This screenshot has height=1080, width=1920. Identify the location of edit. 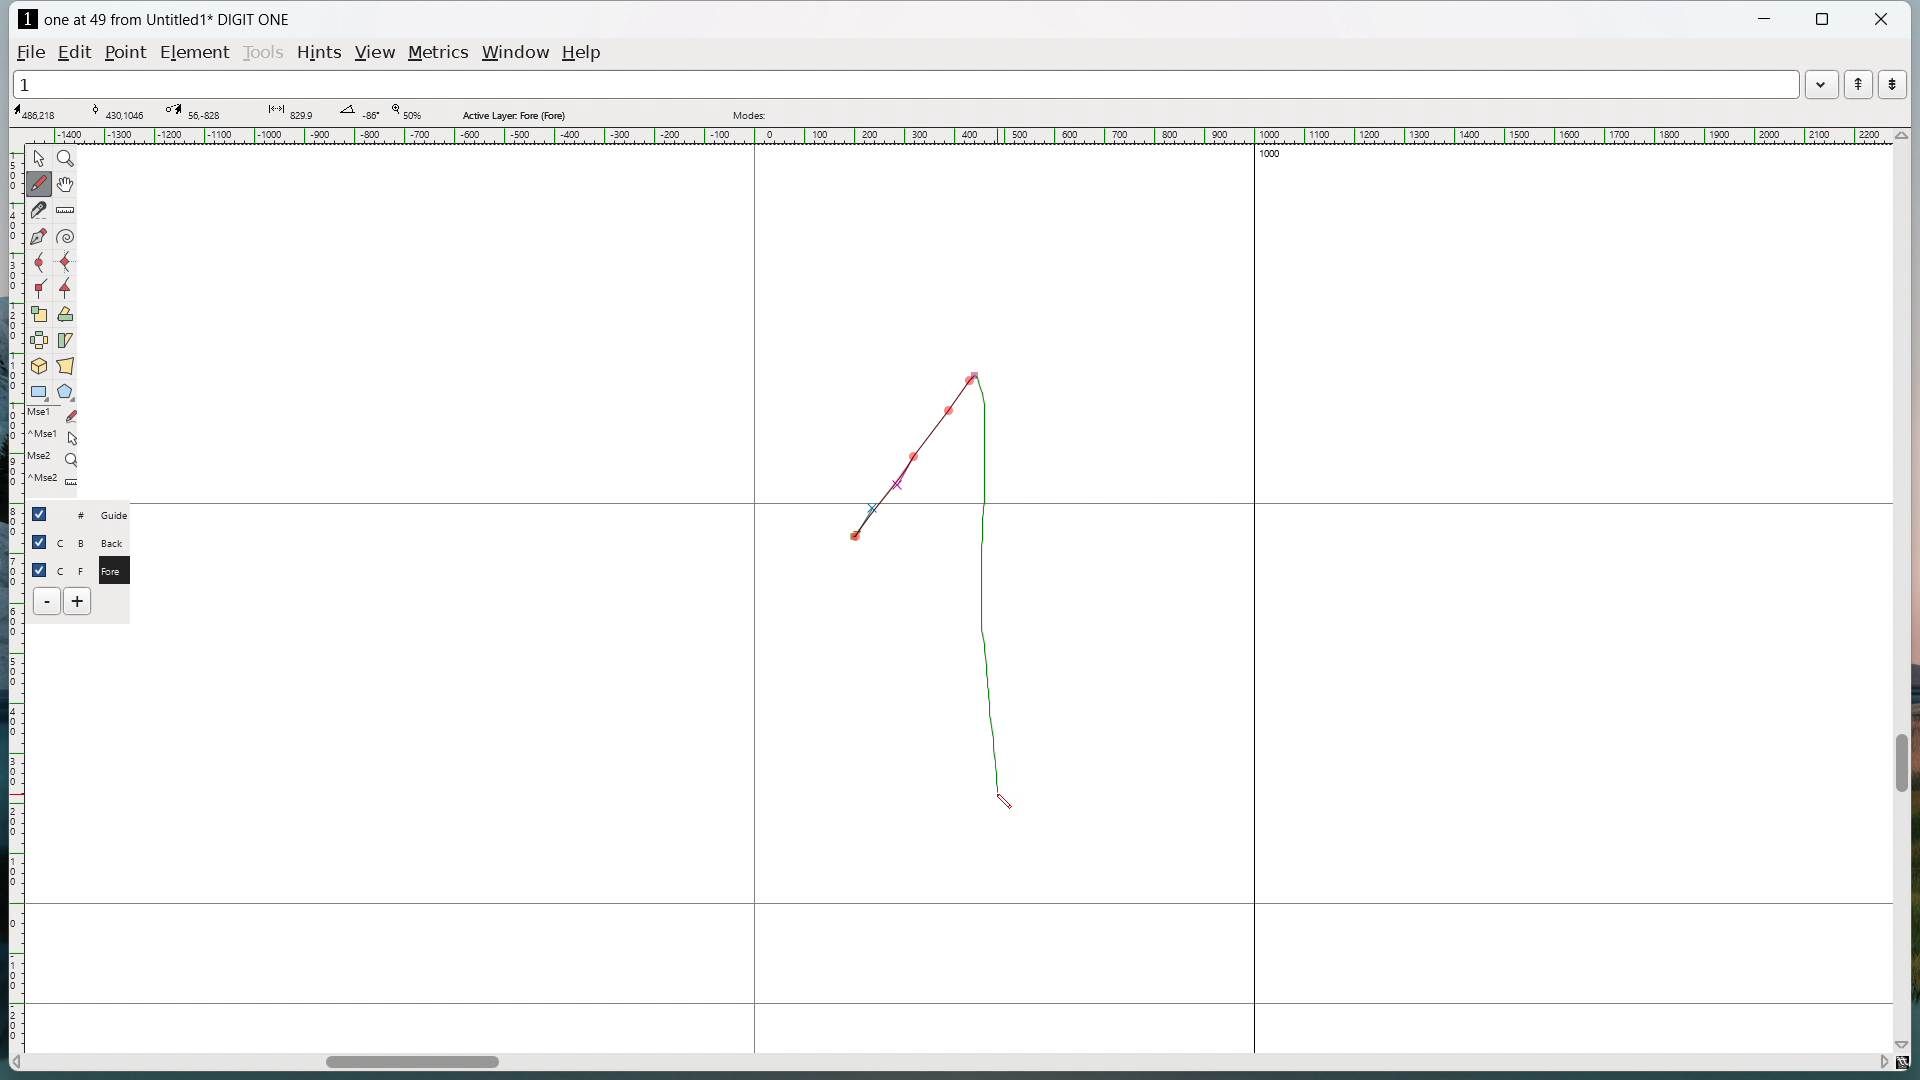
(78, 52).